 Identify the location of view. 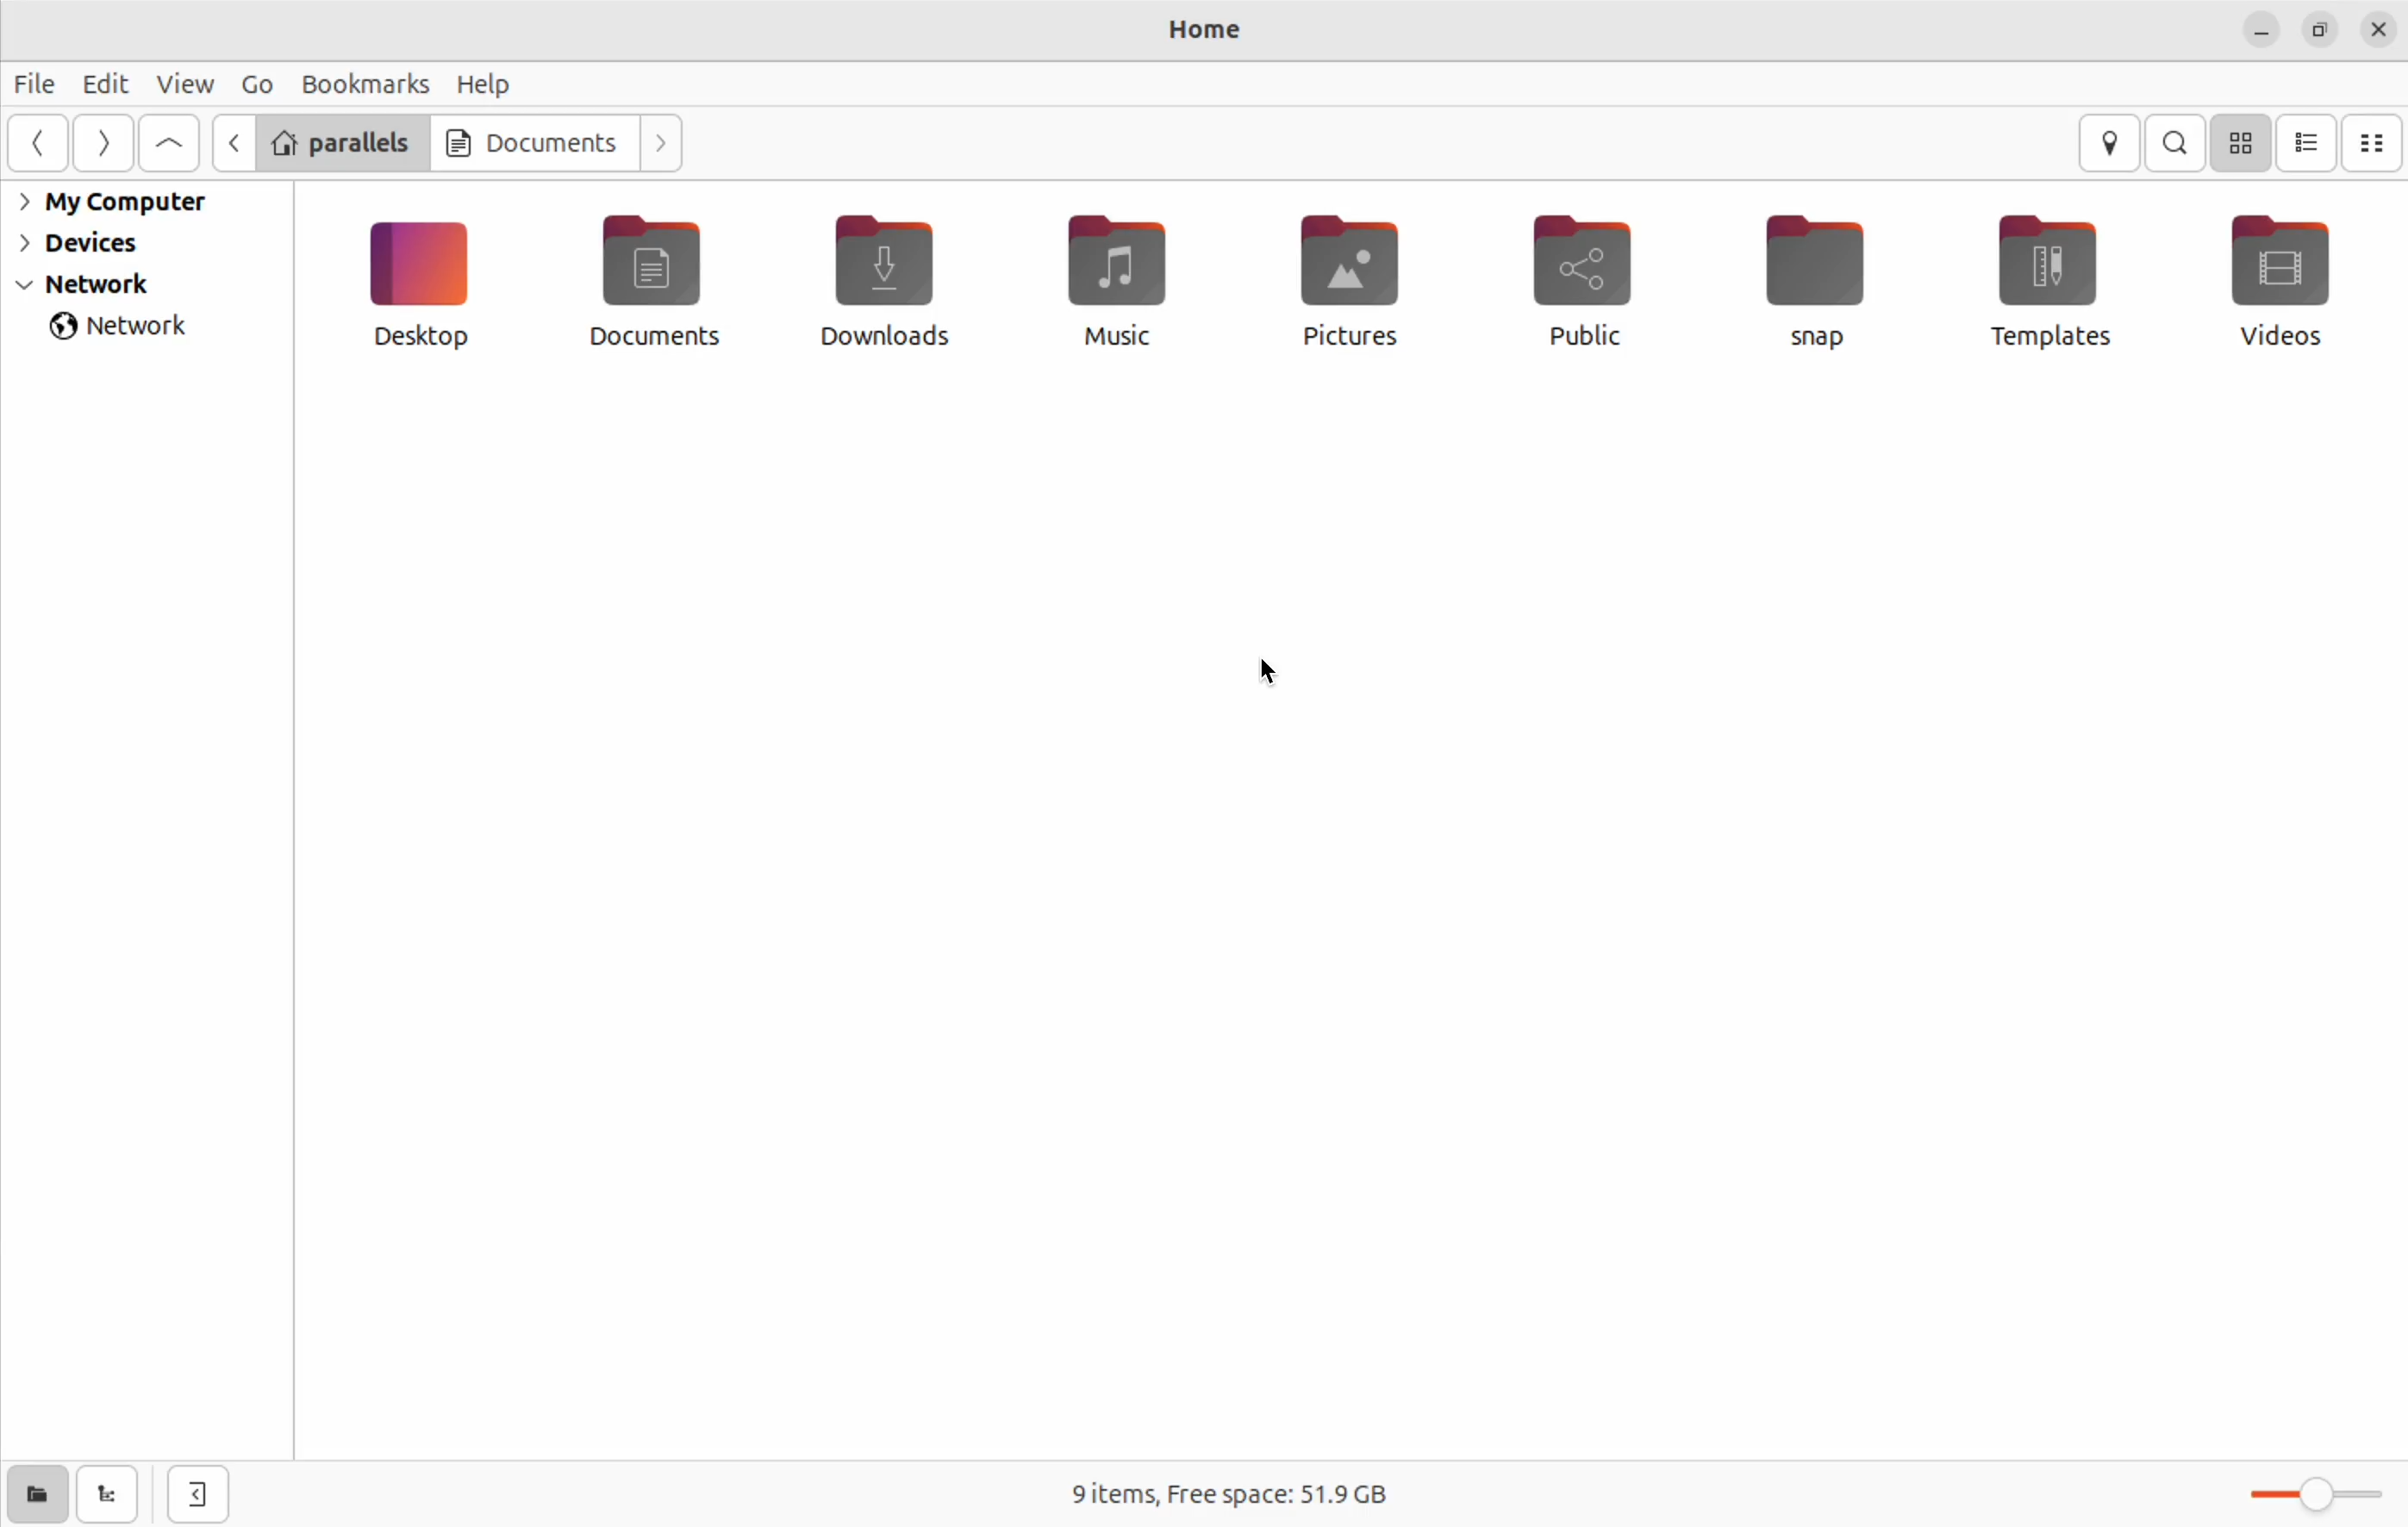
(183, 83).